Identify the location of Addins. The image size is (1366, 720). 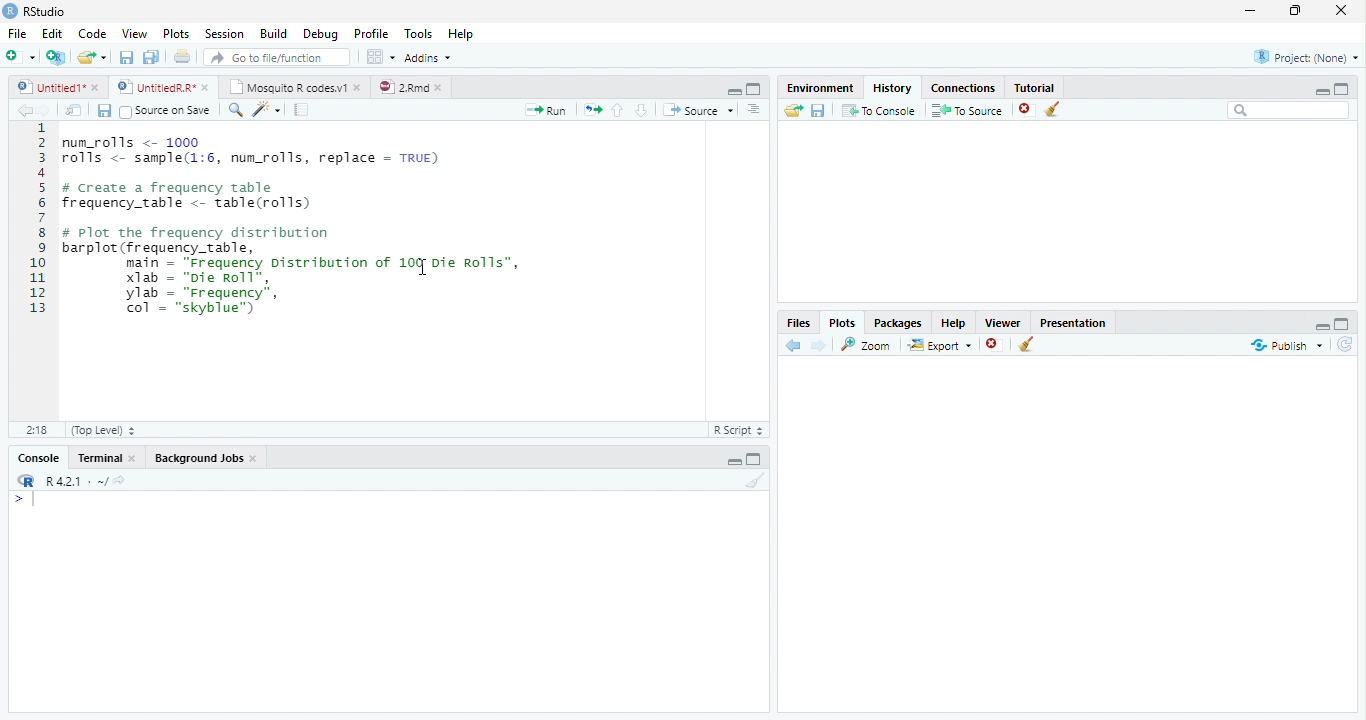
(431, 56).